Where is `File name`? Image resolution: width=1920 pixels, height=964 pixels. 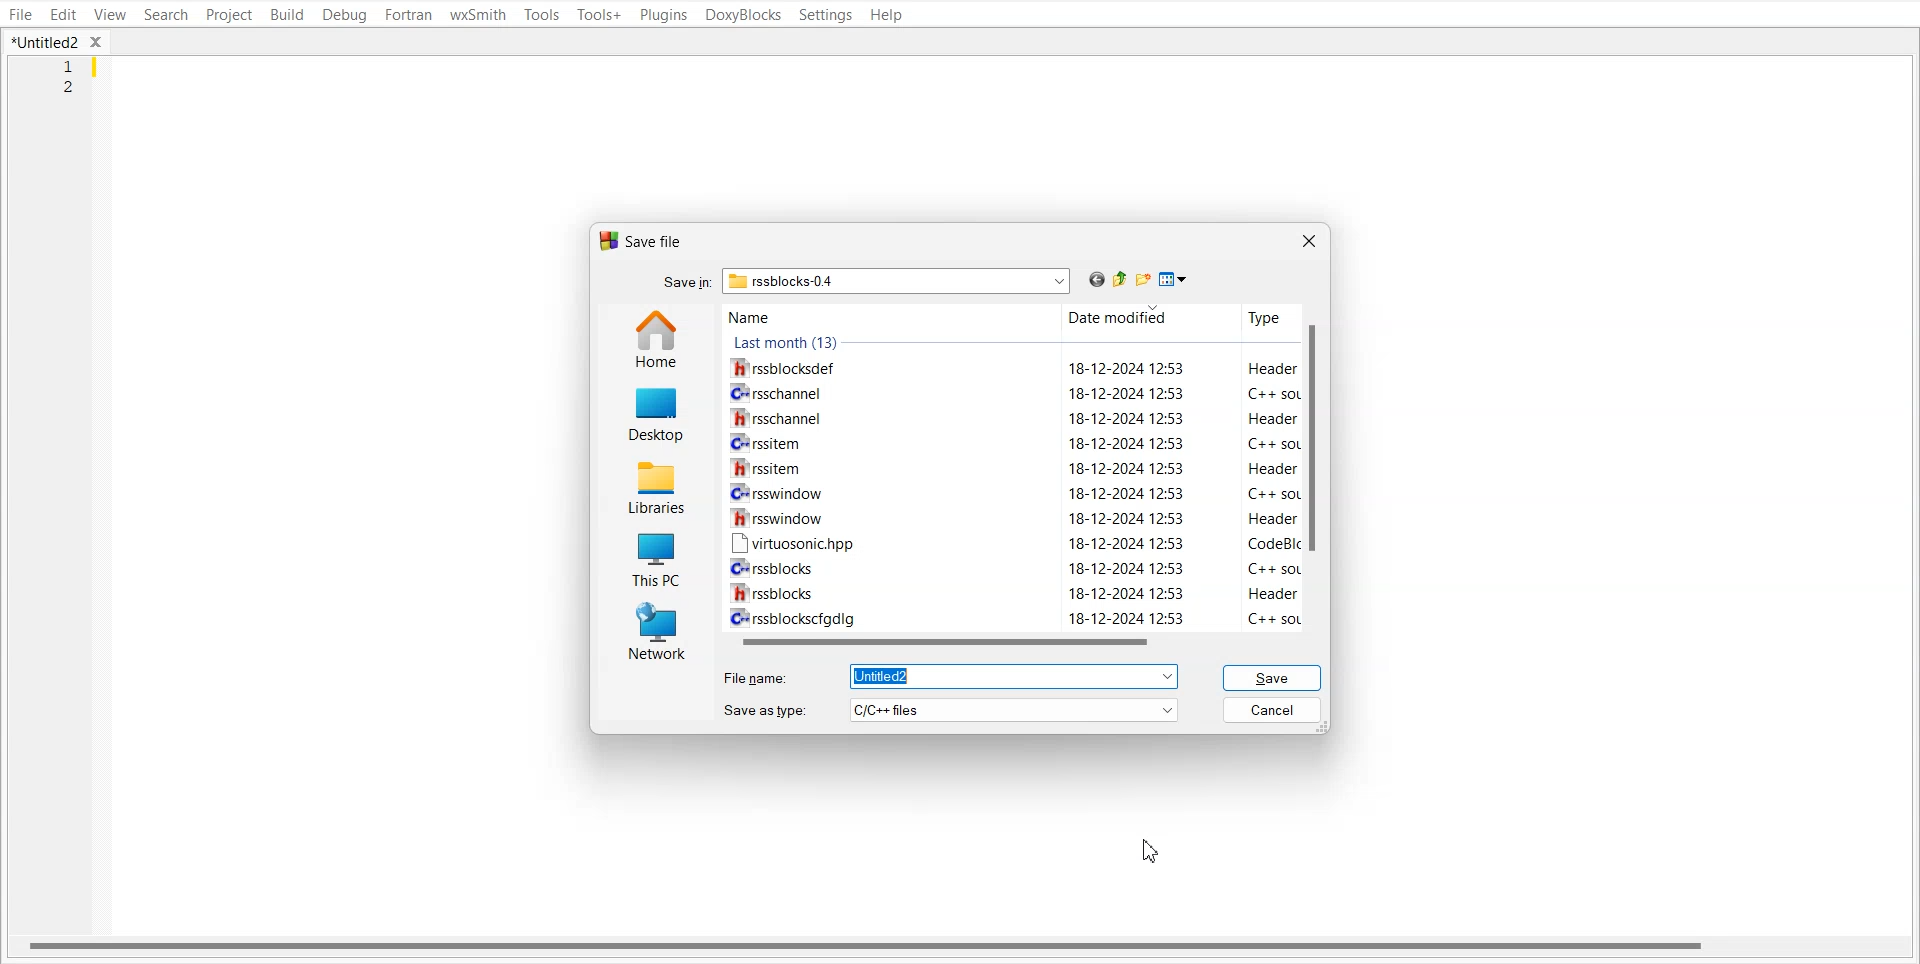
File name is located at coordinates (953, 675).